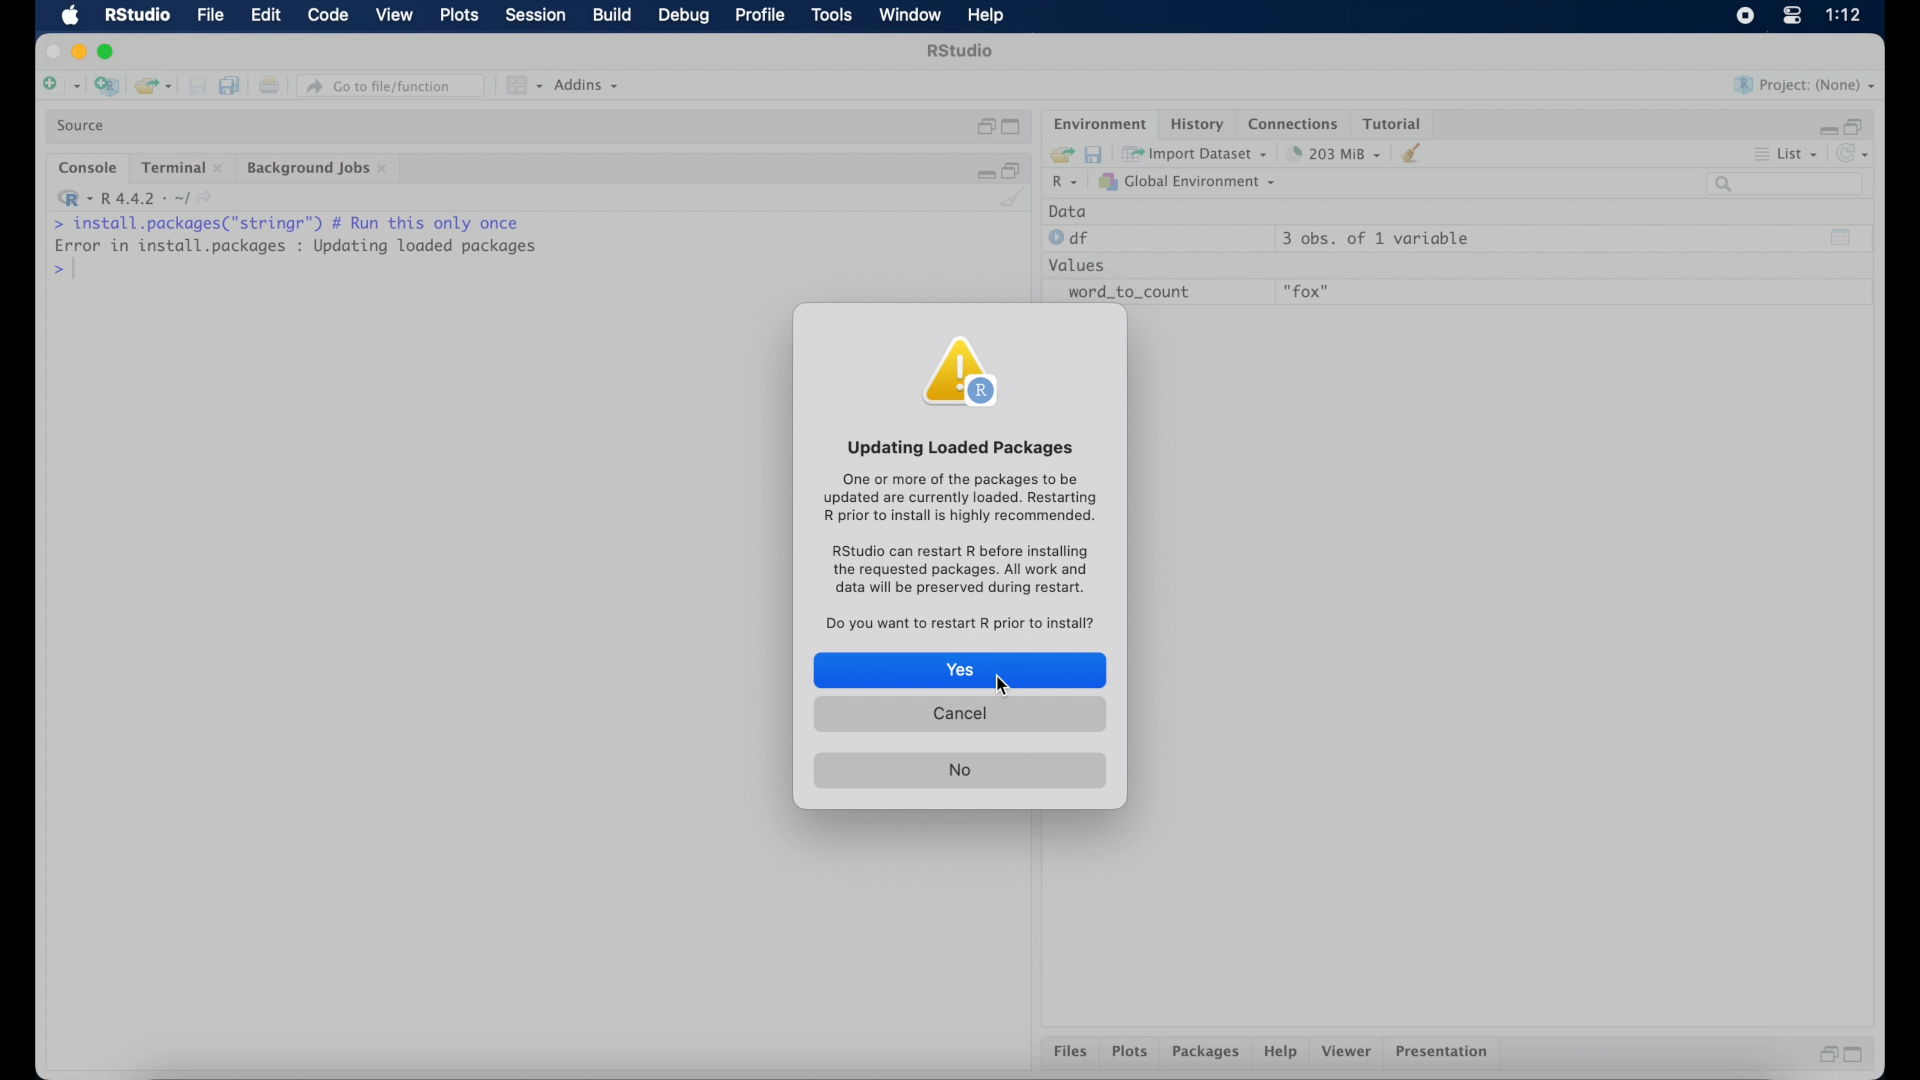 The image size is (1920, 1080). I want to click on background jobs, so click(319, 170).